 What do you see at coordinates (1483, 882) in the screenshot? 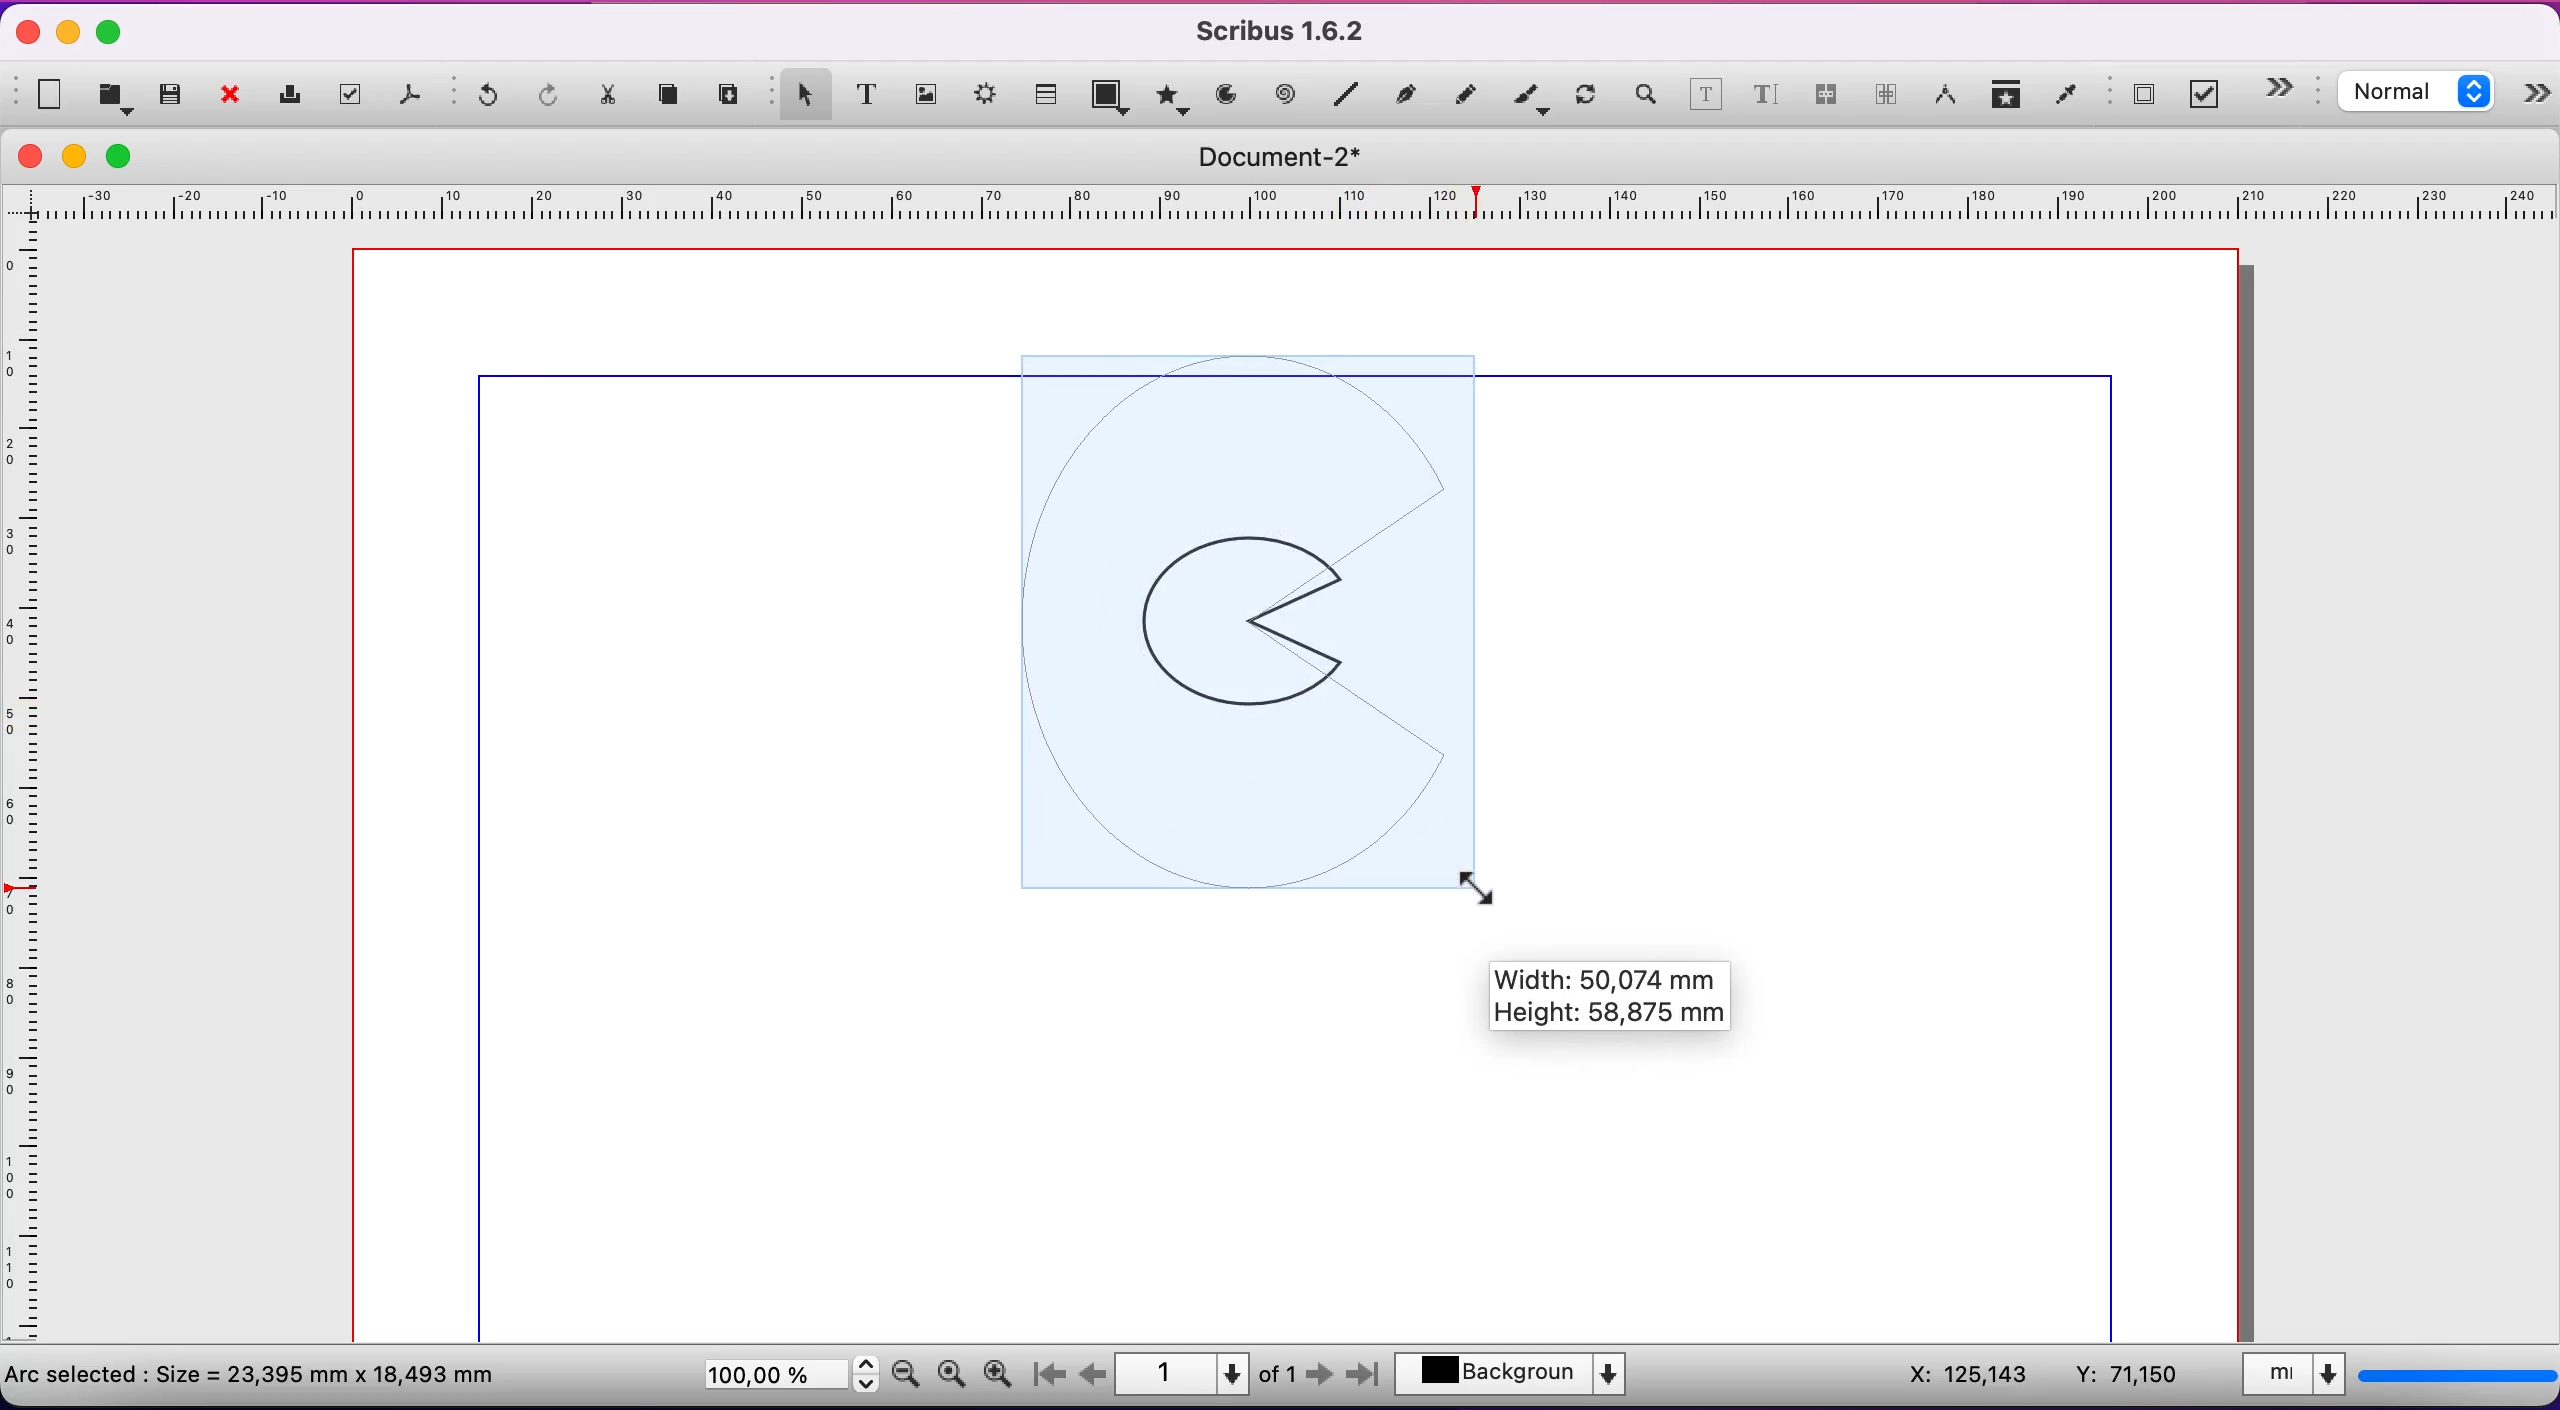
I see `cursor` at bounding box center [1483, 882].